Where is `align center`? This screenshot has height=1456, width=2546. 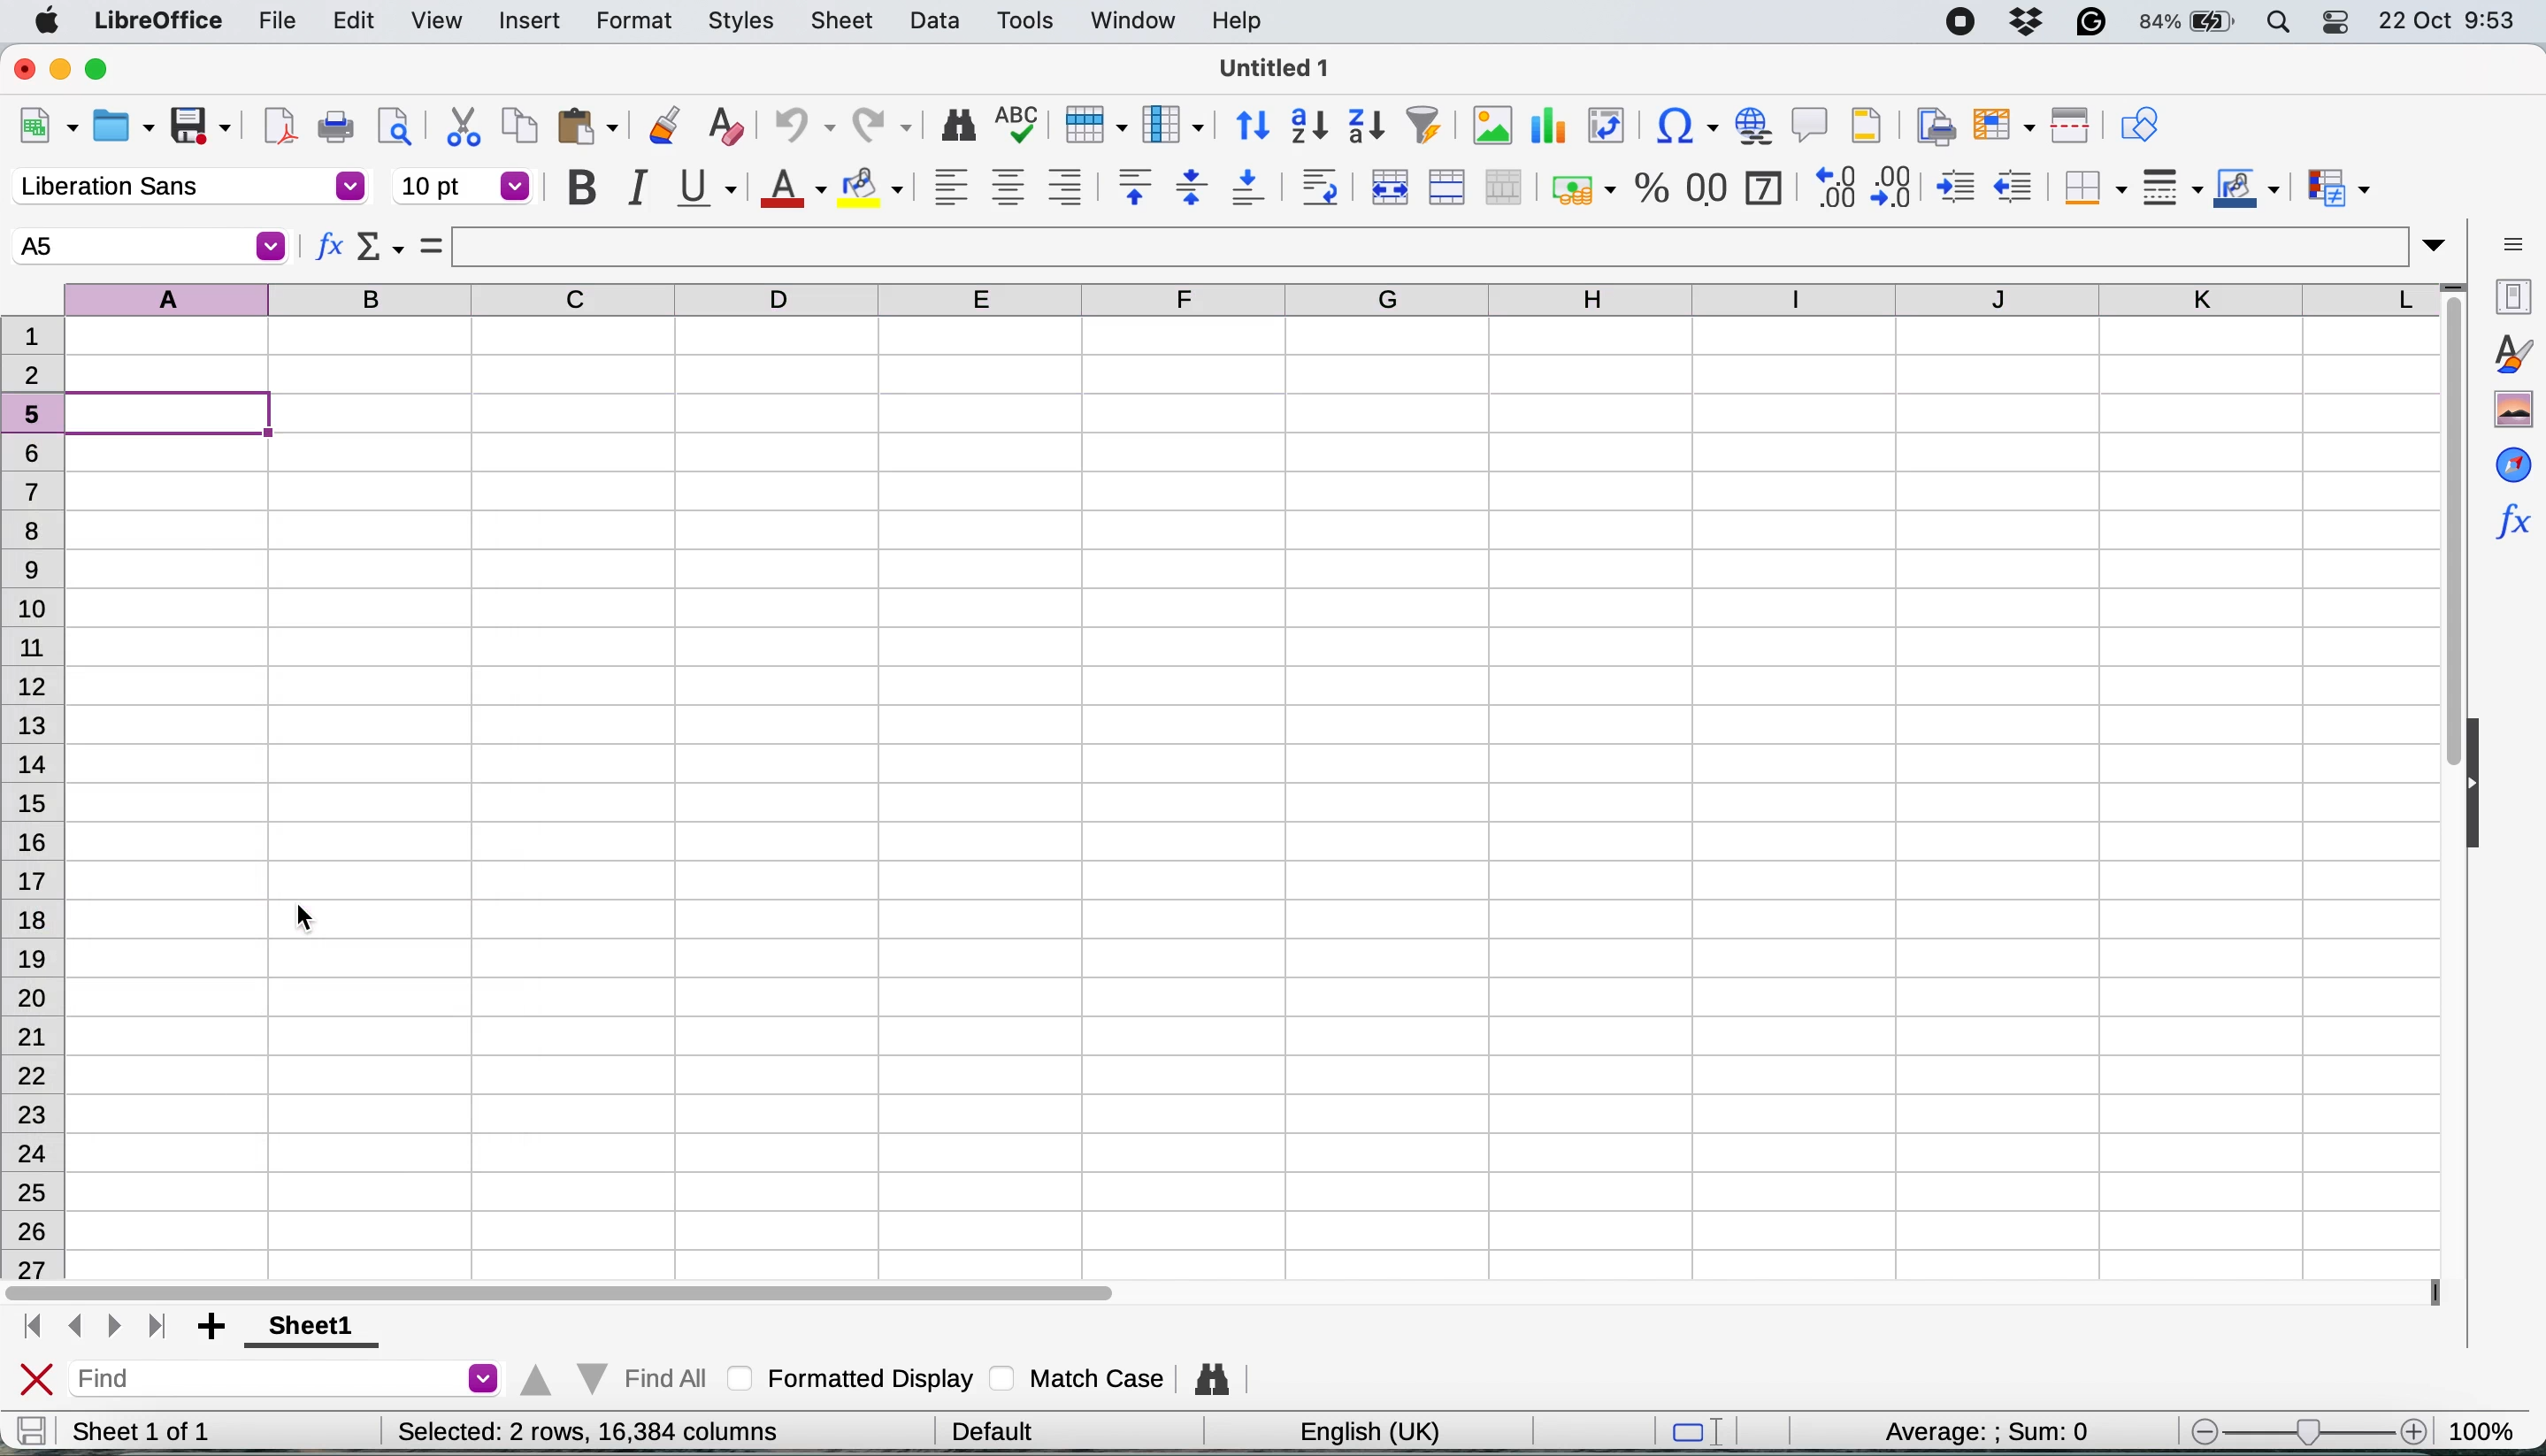 align center is located at coordinates (1008, 188).